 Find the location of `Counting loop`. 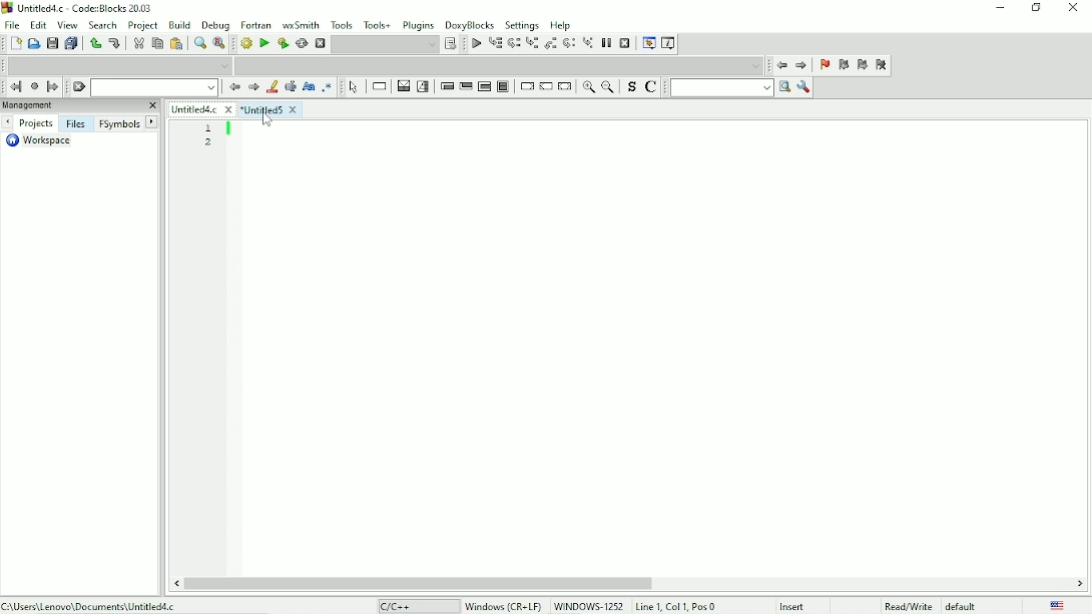

Counting loop is located at coordinates (484, 86).